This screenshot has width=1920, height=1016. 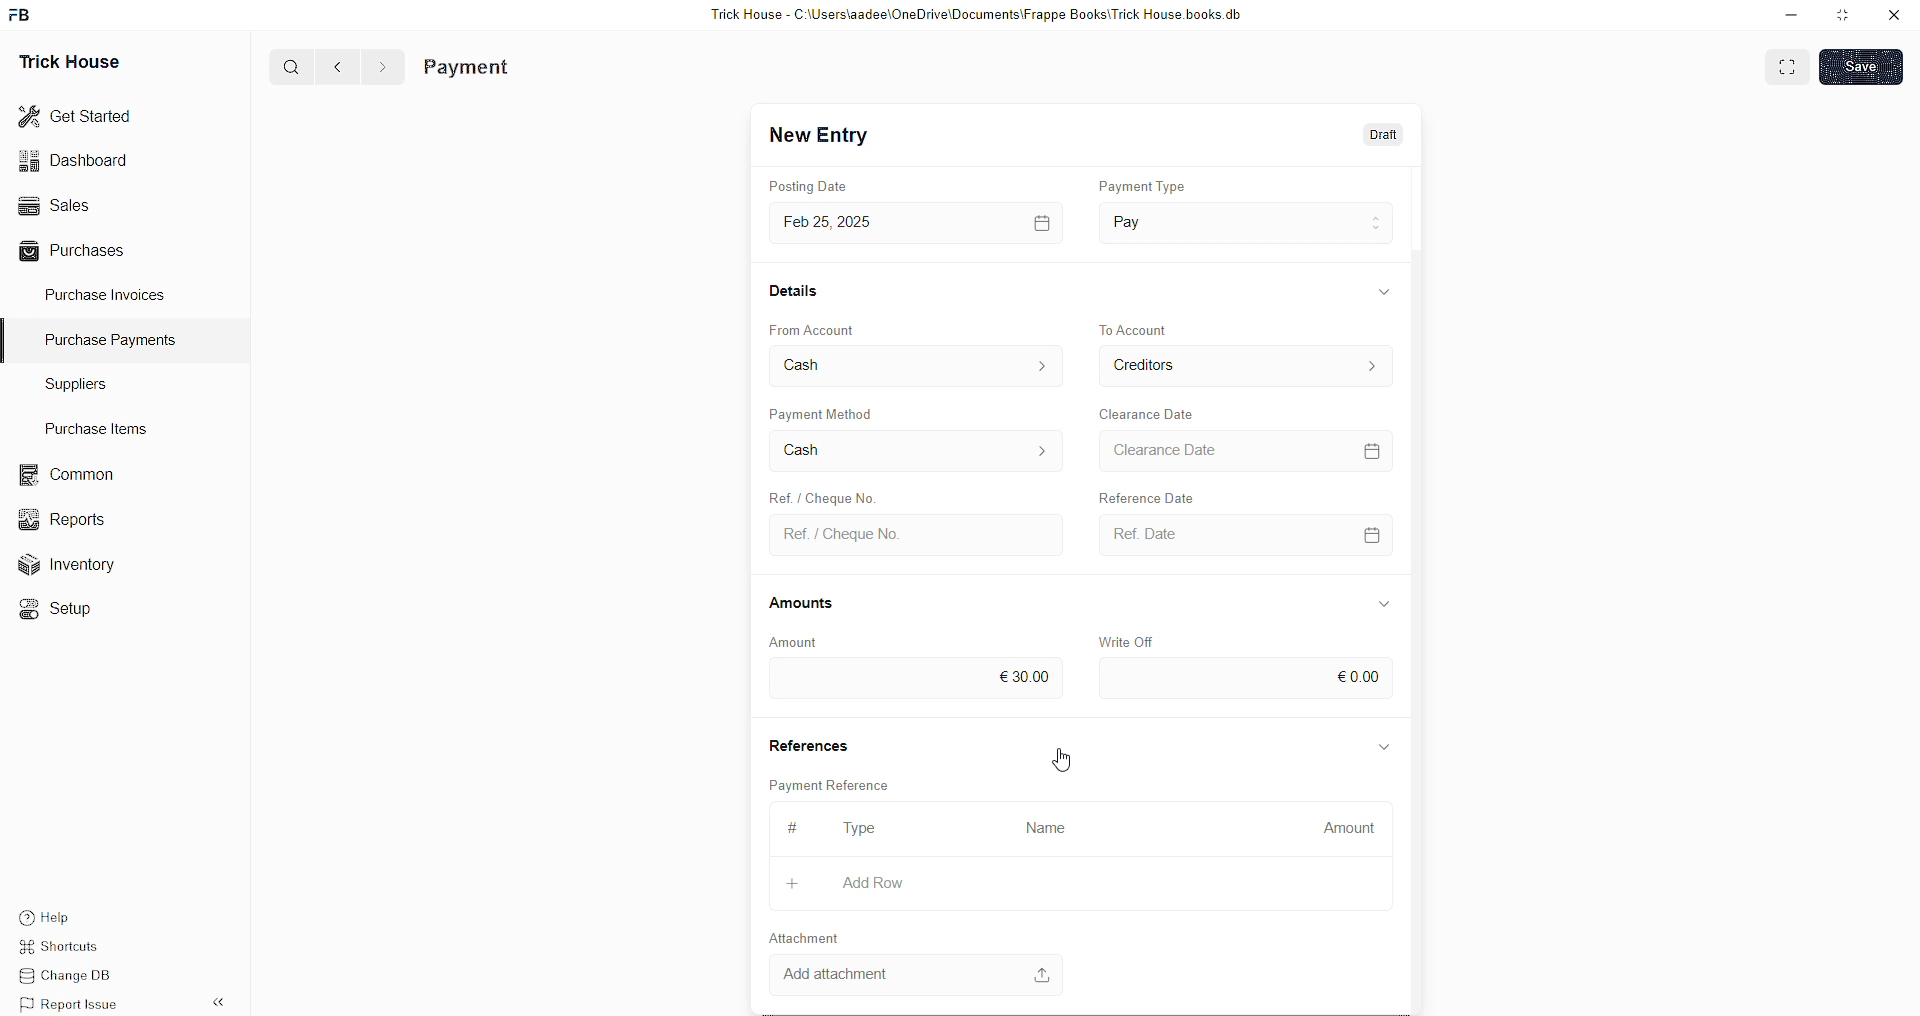 I want to click on Add Row, so click(x=845, y=882).